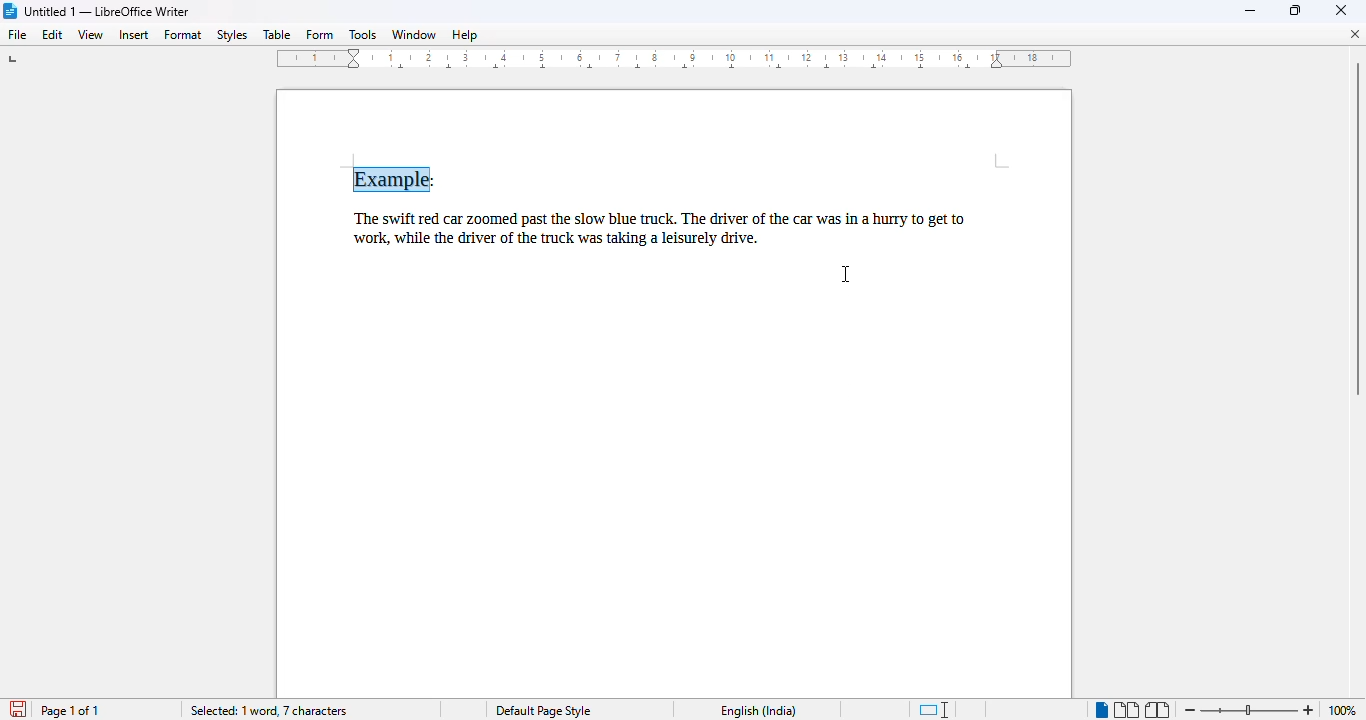  I want to click on book view, so click(1158, 710).